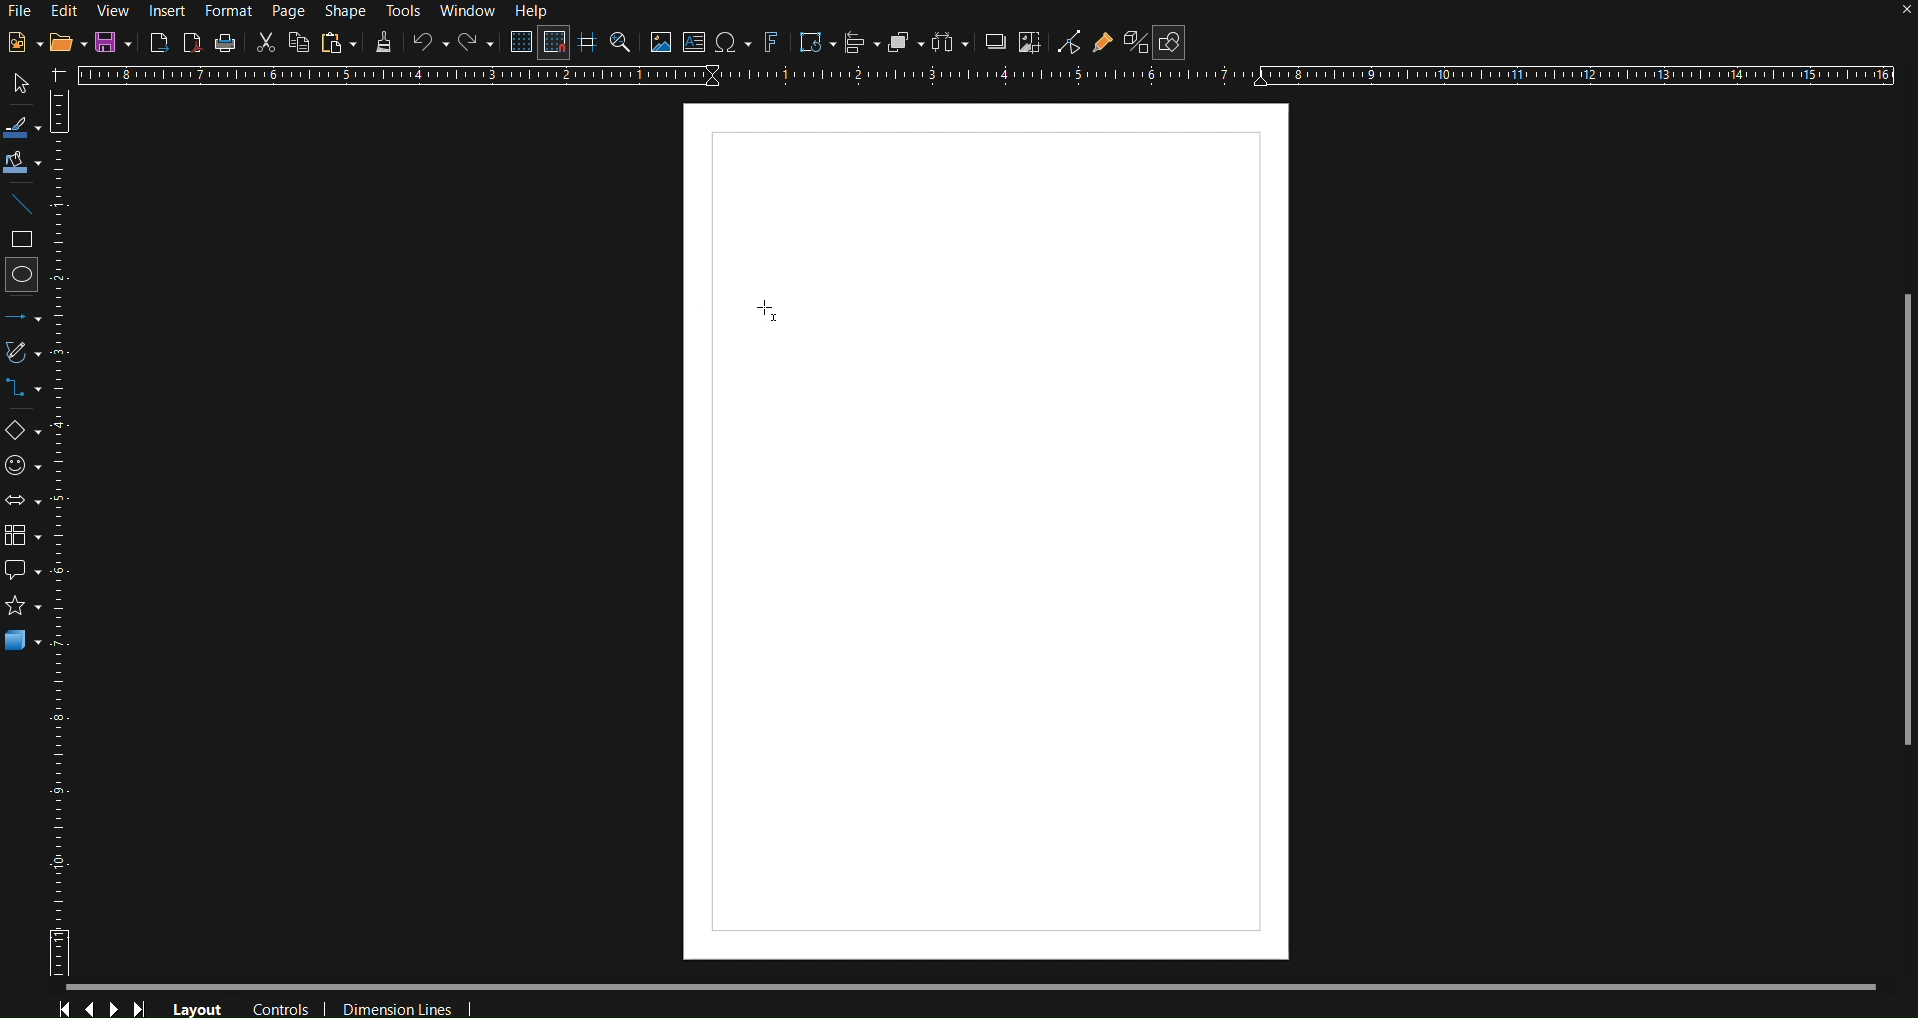  What do you see at coordinates (660, 44) in the screenshot?
I see `Insert Image` at bounding box center [660, 44].